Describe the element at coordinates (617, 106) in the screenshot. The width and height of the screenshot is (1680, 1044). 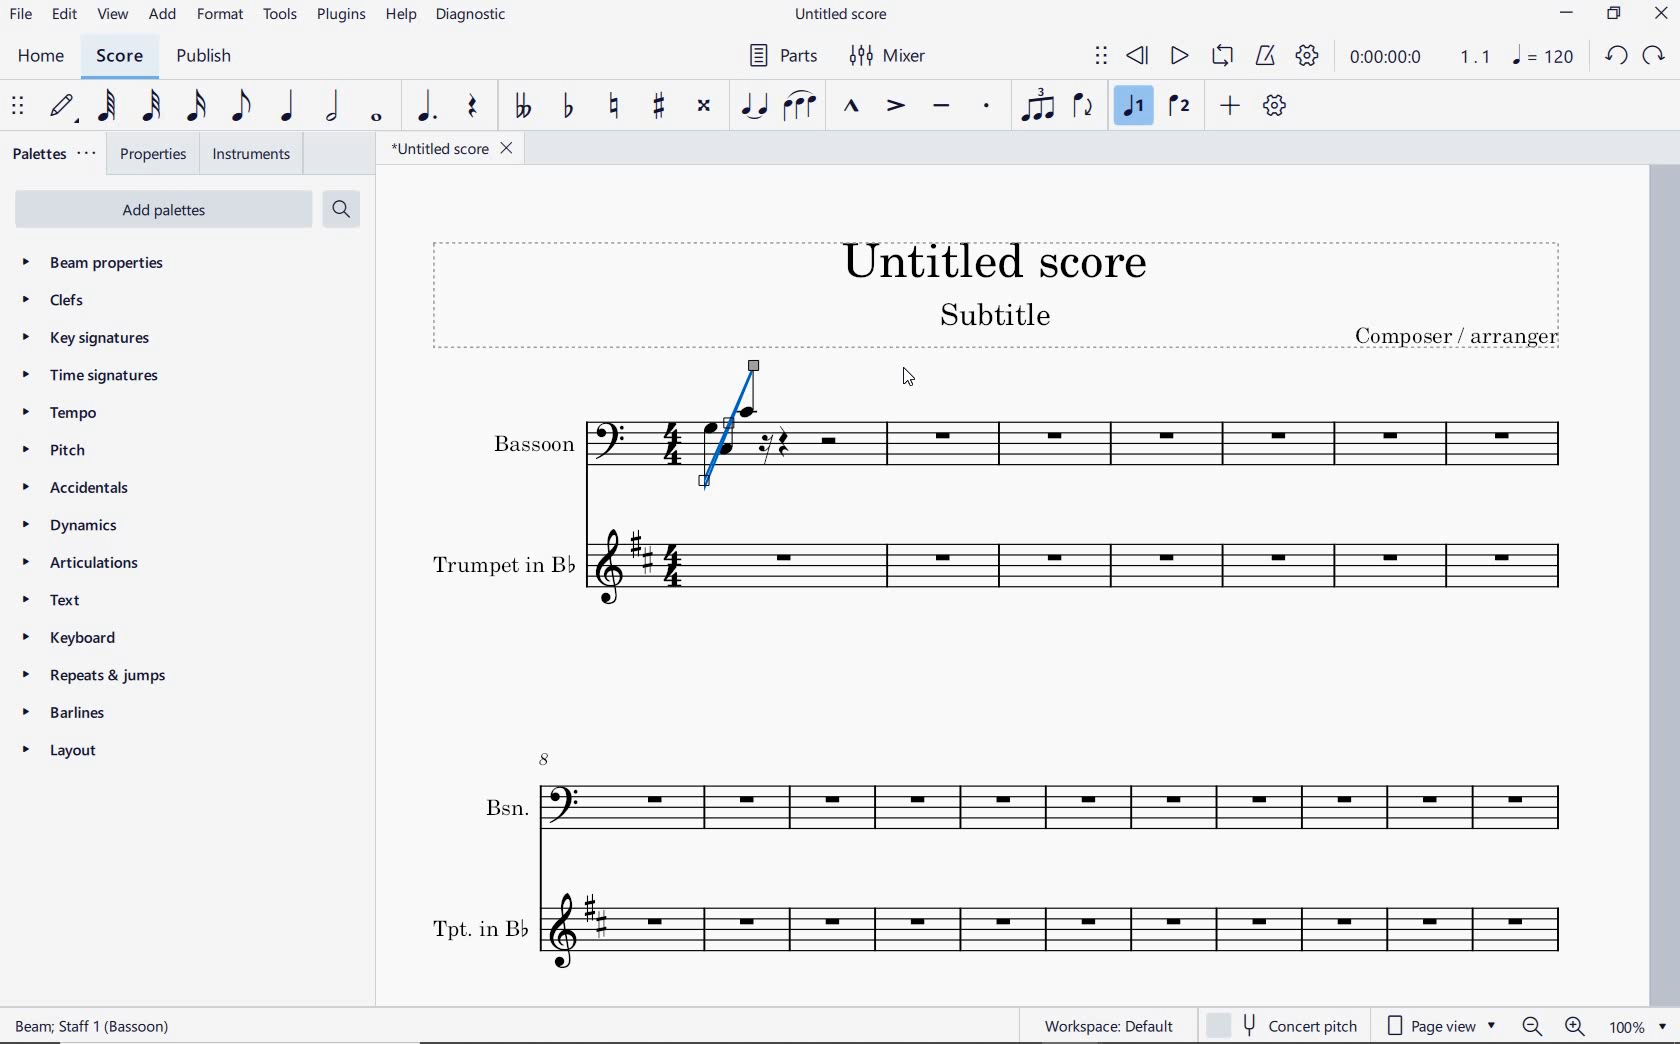
I see `toggle natural` at that location.